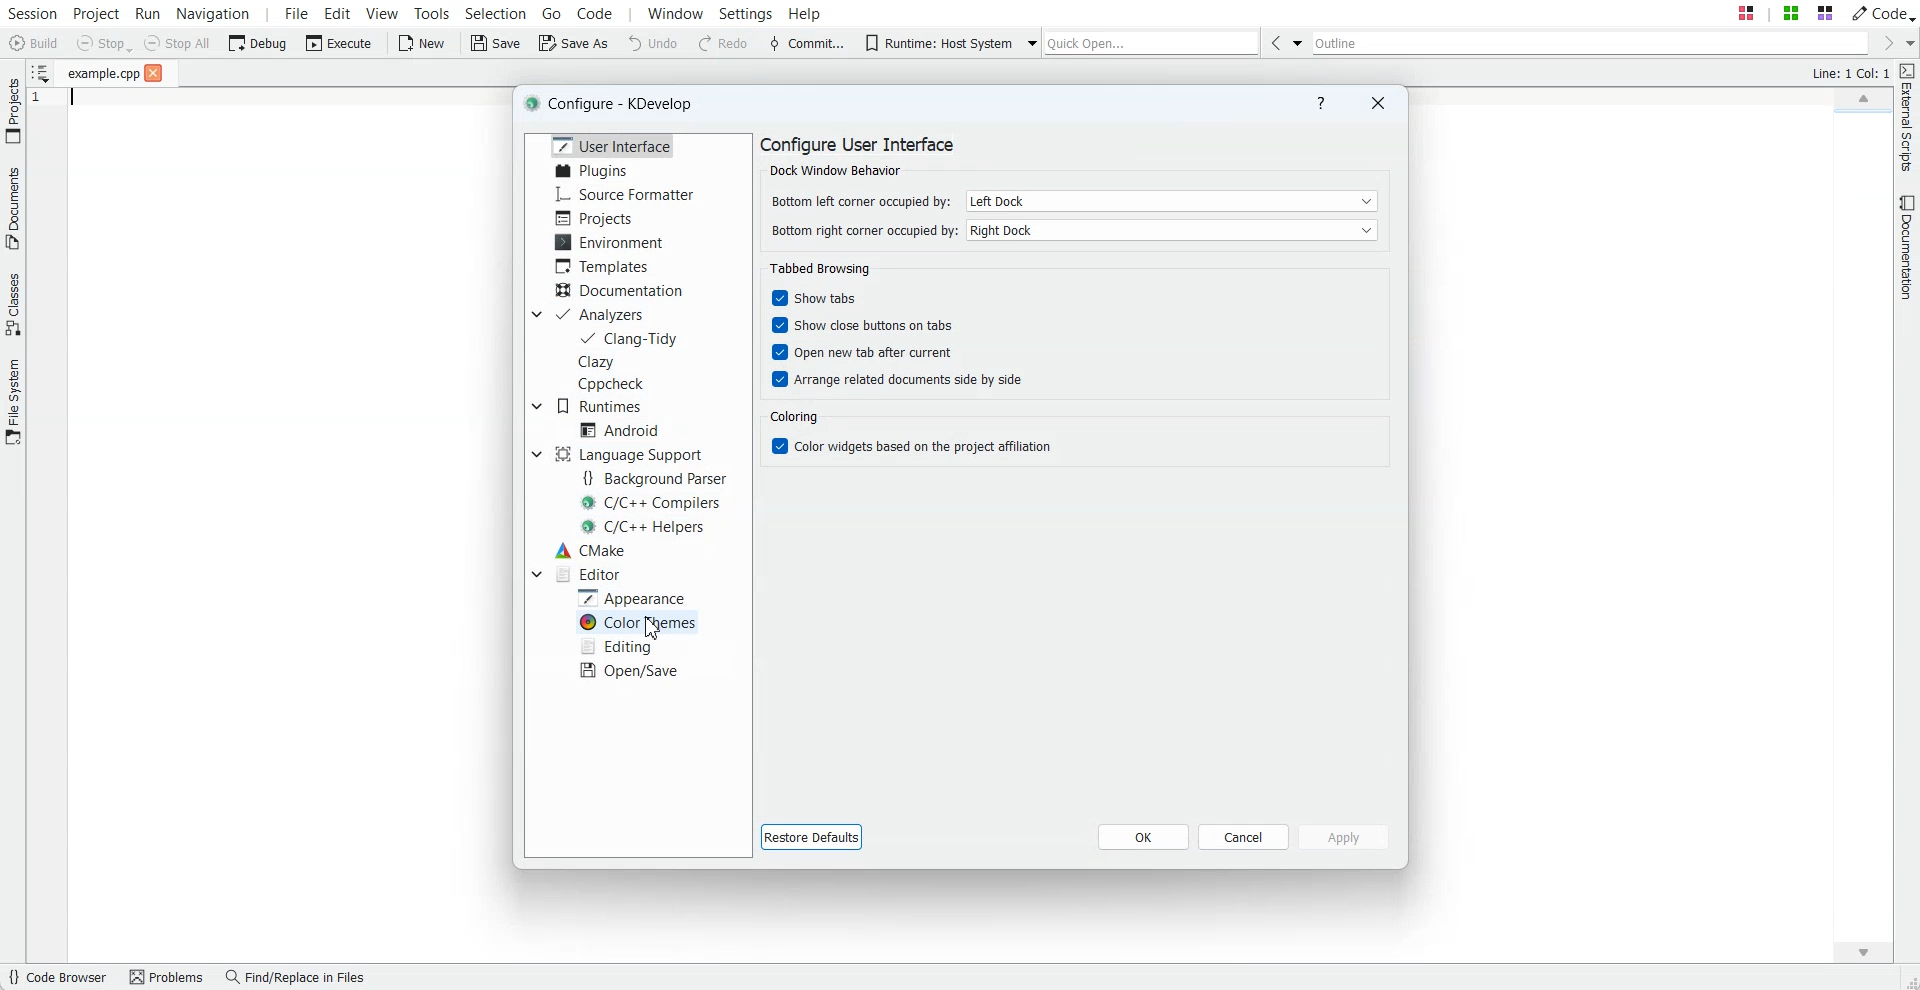 The image size is (1920, 990). I want to click on Apperarnce, so click(636, 597).